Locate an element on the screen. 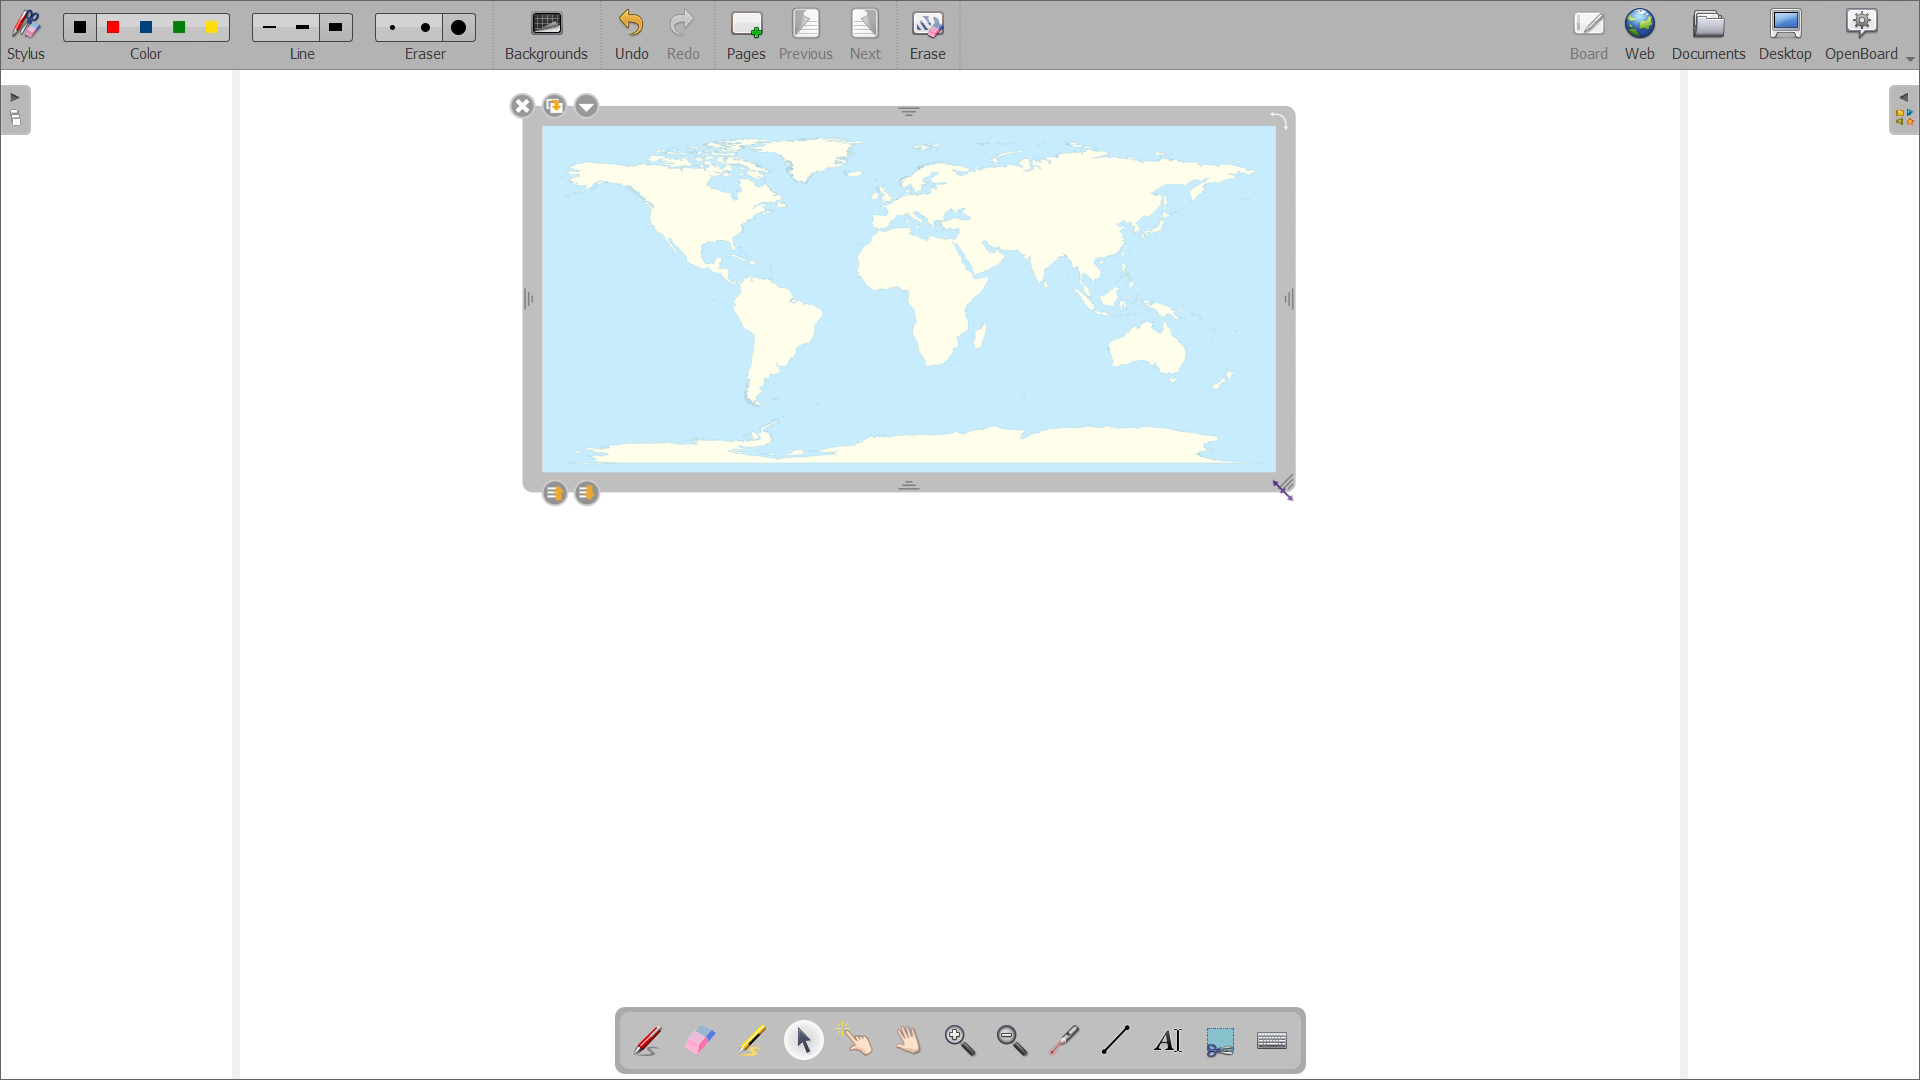  board is located at coordinates (1589, 35).